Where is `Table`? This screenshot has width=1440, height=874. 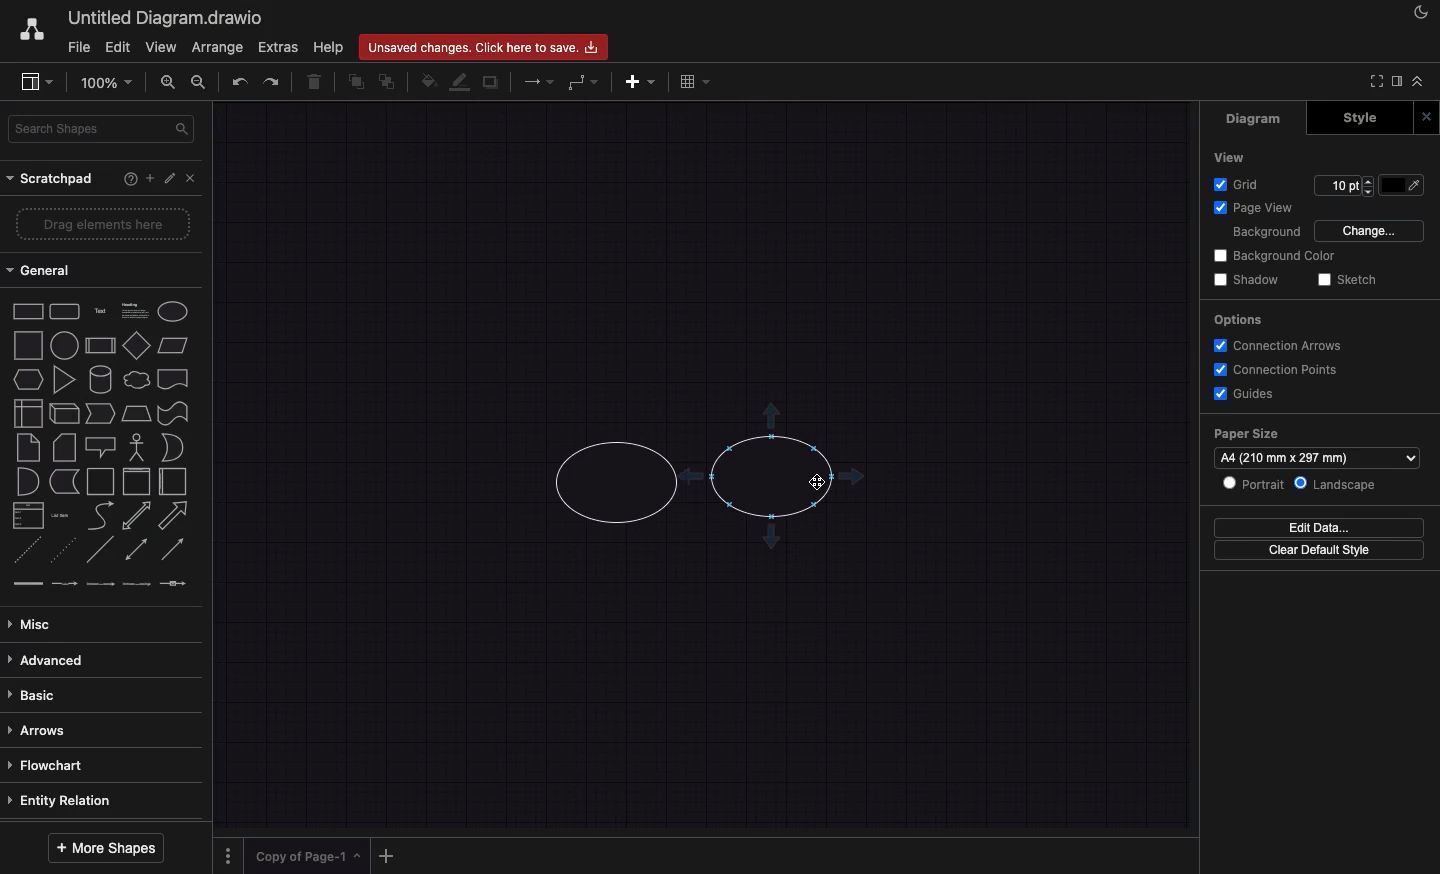
Table is located at coordinates (692, 84).